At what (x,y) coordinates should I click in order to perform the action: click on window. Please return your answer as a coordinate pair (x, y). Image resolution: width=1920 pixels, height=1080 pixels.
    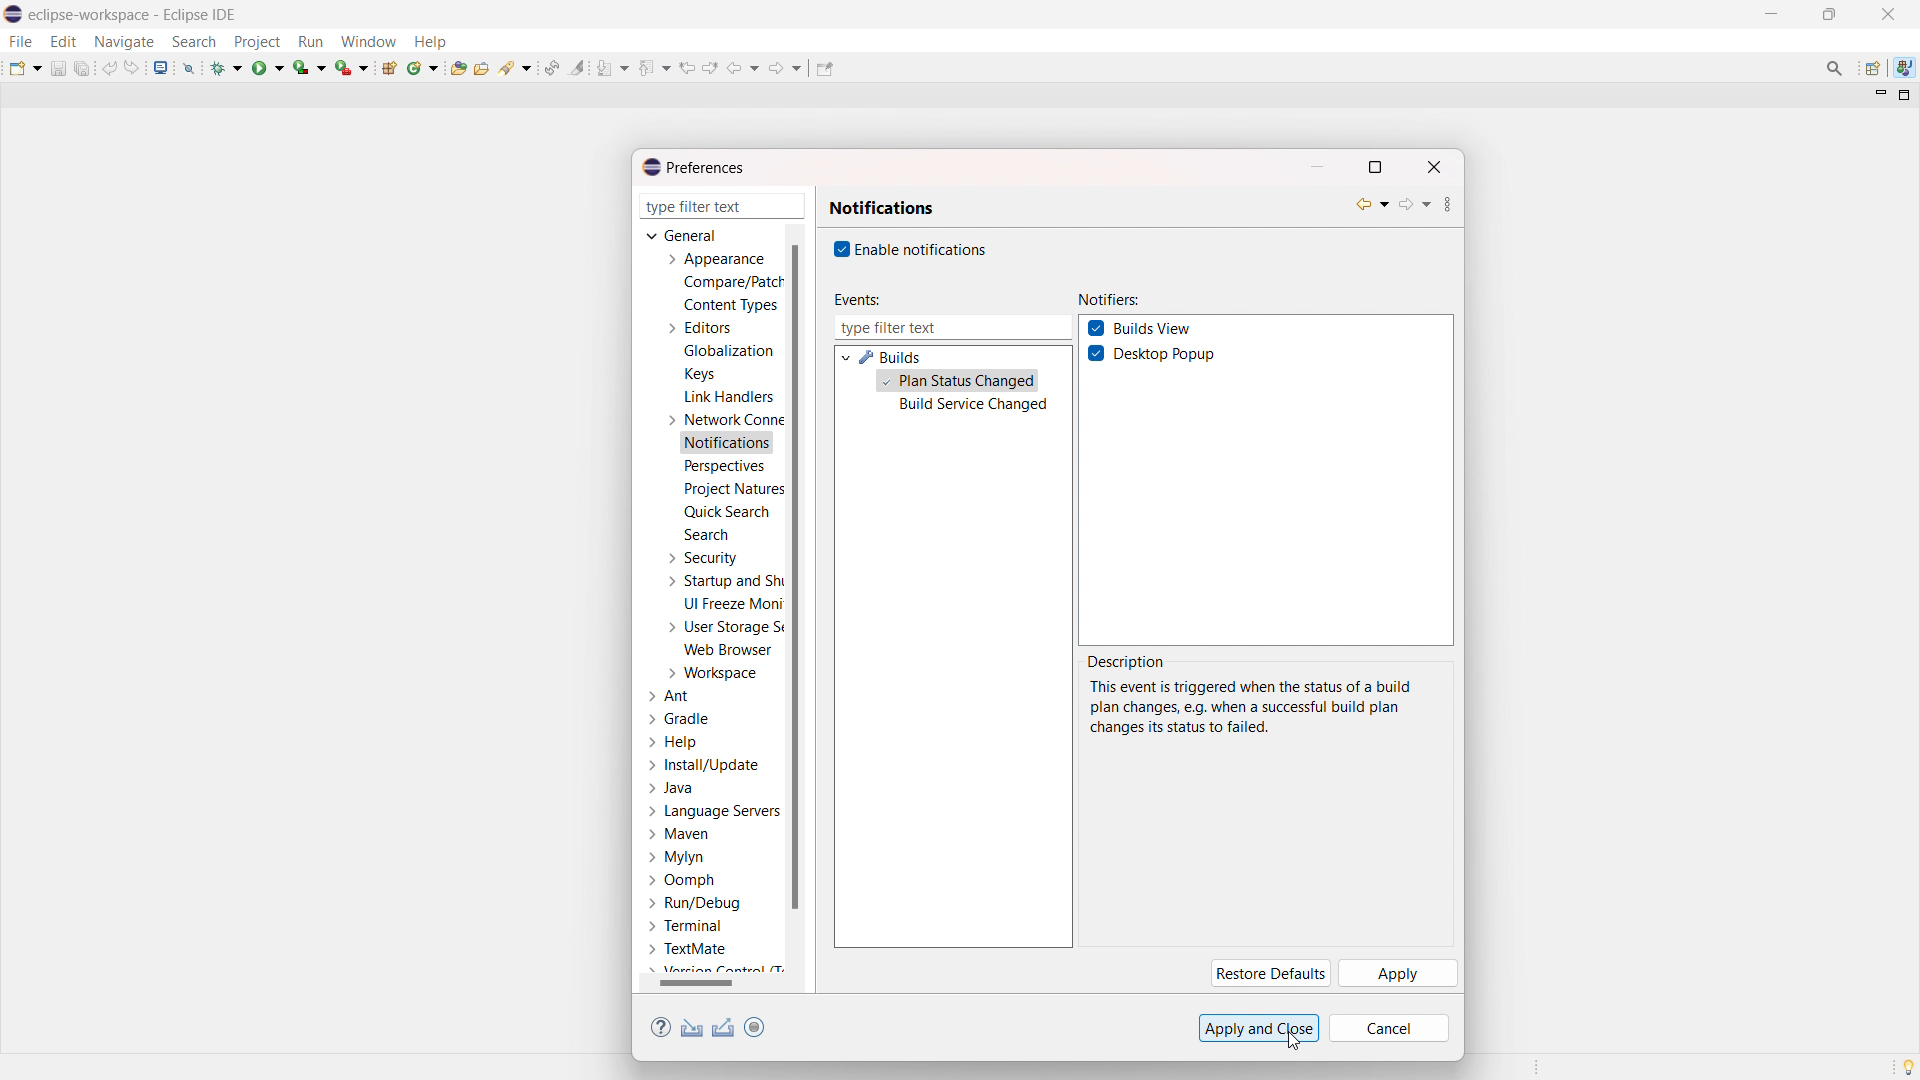
    Looking at the image, I should click on (368, 41).